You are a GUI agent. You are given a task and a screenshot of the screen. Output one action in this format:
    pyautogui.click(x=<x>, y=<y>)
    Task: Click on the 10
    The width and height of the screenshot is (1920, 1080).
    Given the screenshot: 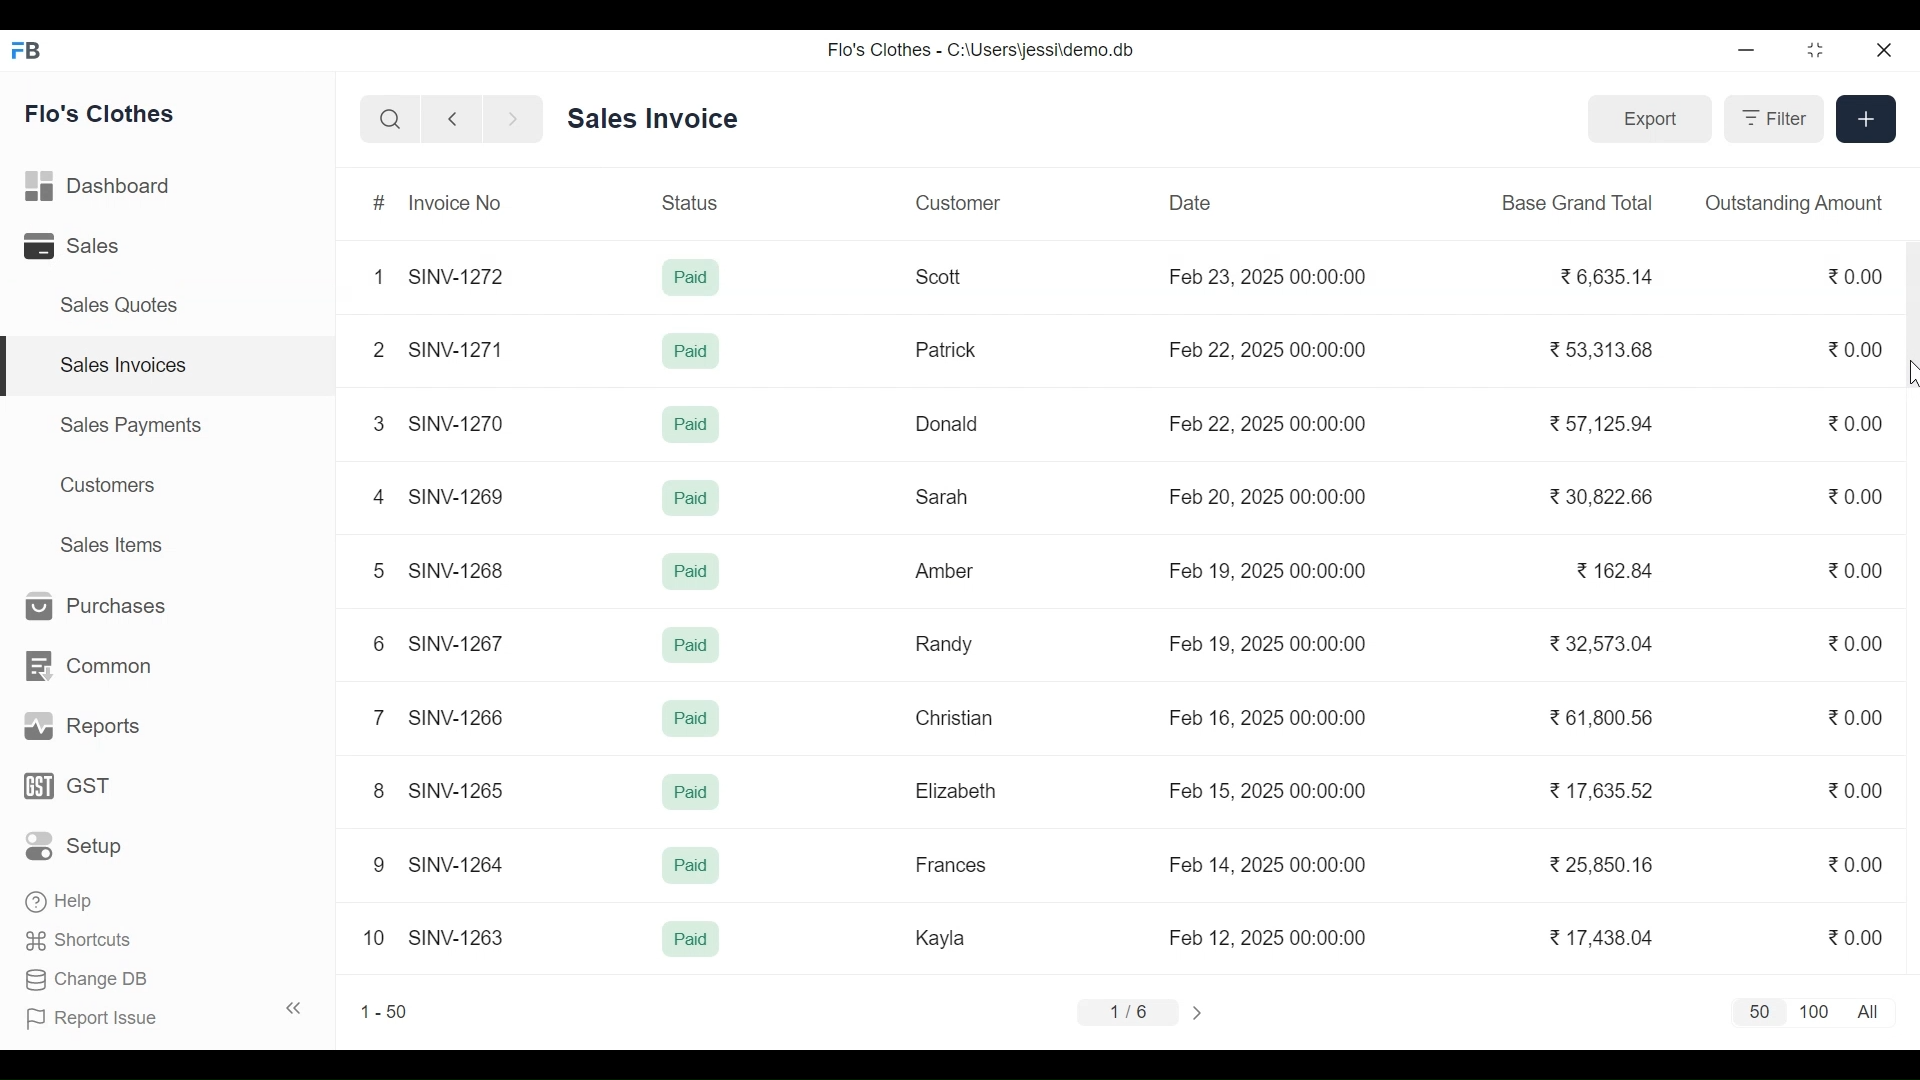 What is the action you would take?
    pyautogui.click(x=374, y=937)
    